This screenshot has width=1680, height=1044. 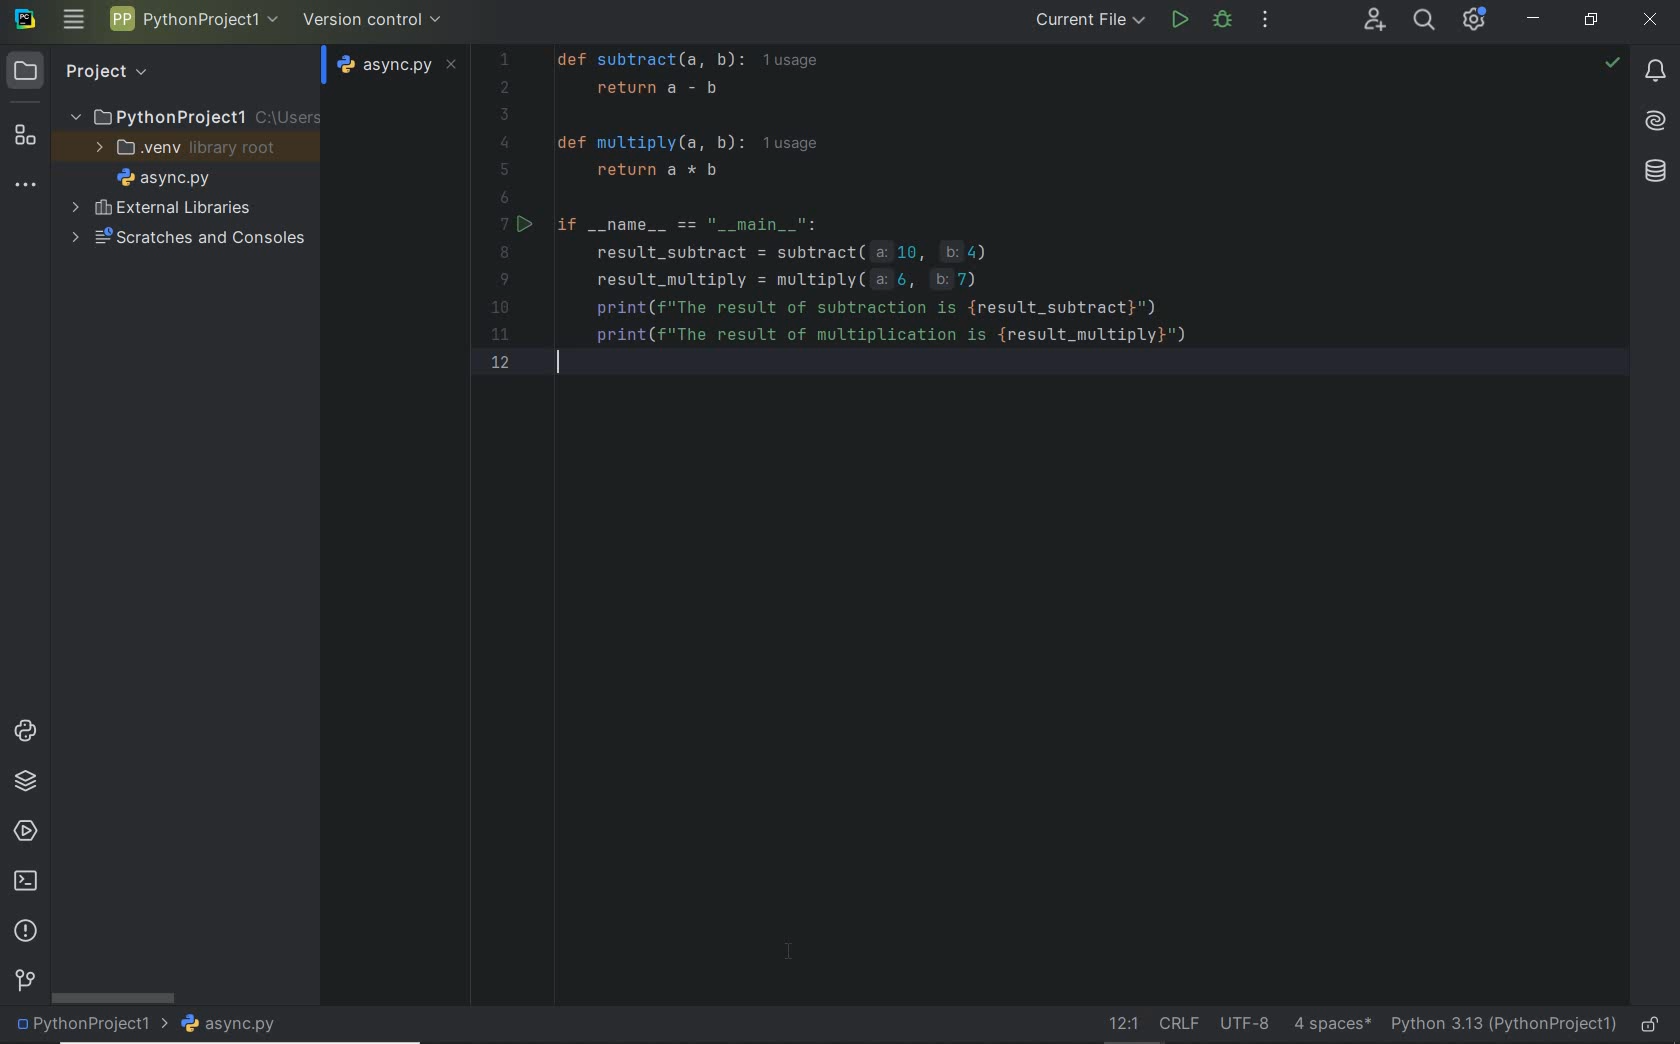 What do you see at coordinates (1223, 20) in the screenshot?
I see `debug` at bounding box center [1223, 20].